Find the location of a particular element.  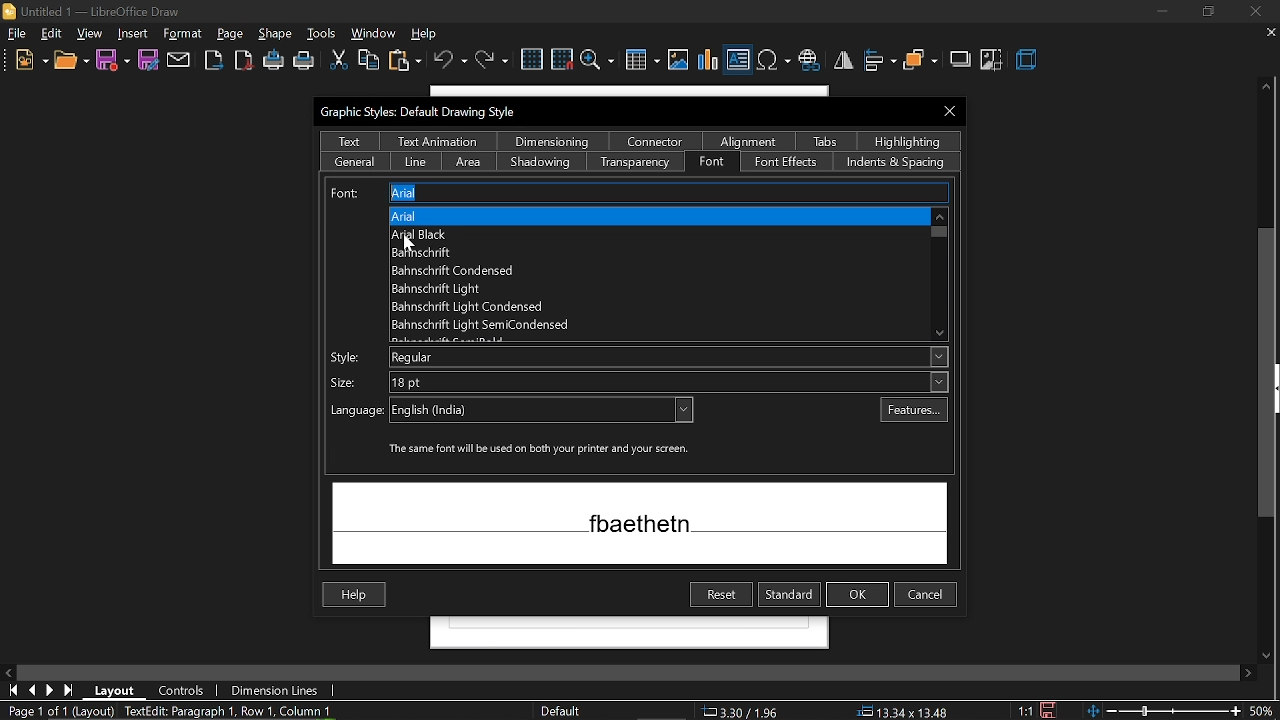

shape is located at coordinates (132, 34).